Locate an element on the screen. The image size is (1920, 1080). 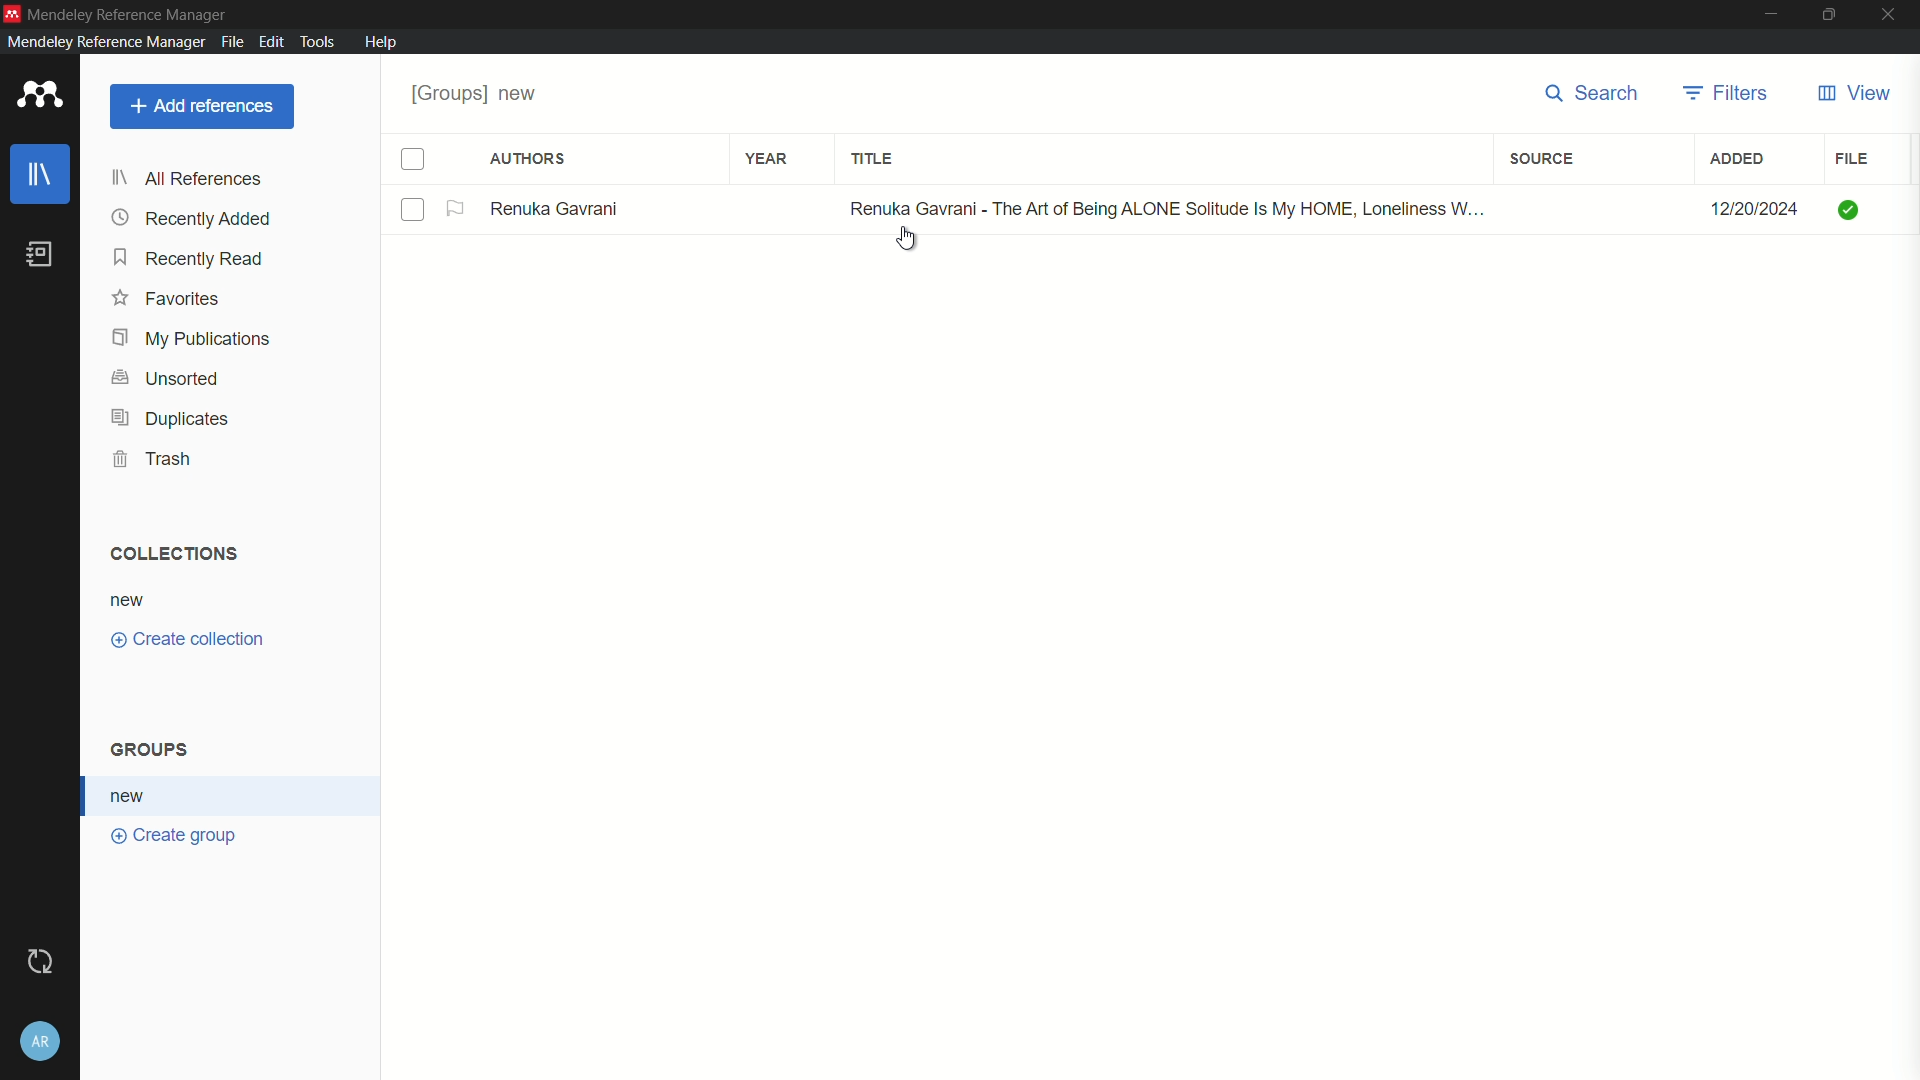
sync is located at coordinates (41, 960).